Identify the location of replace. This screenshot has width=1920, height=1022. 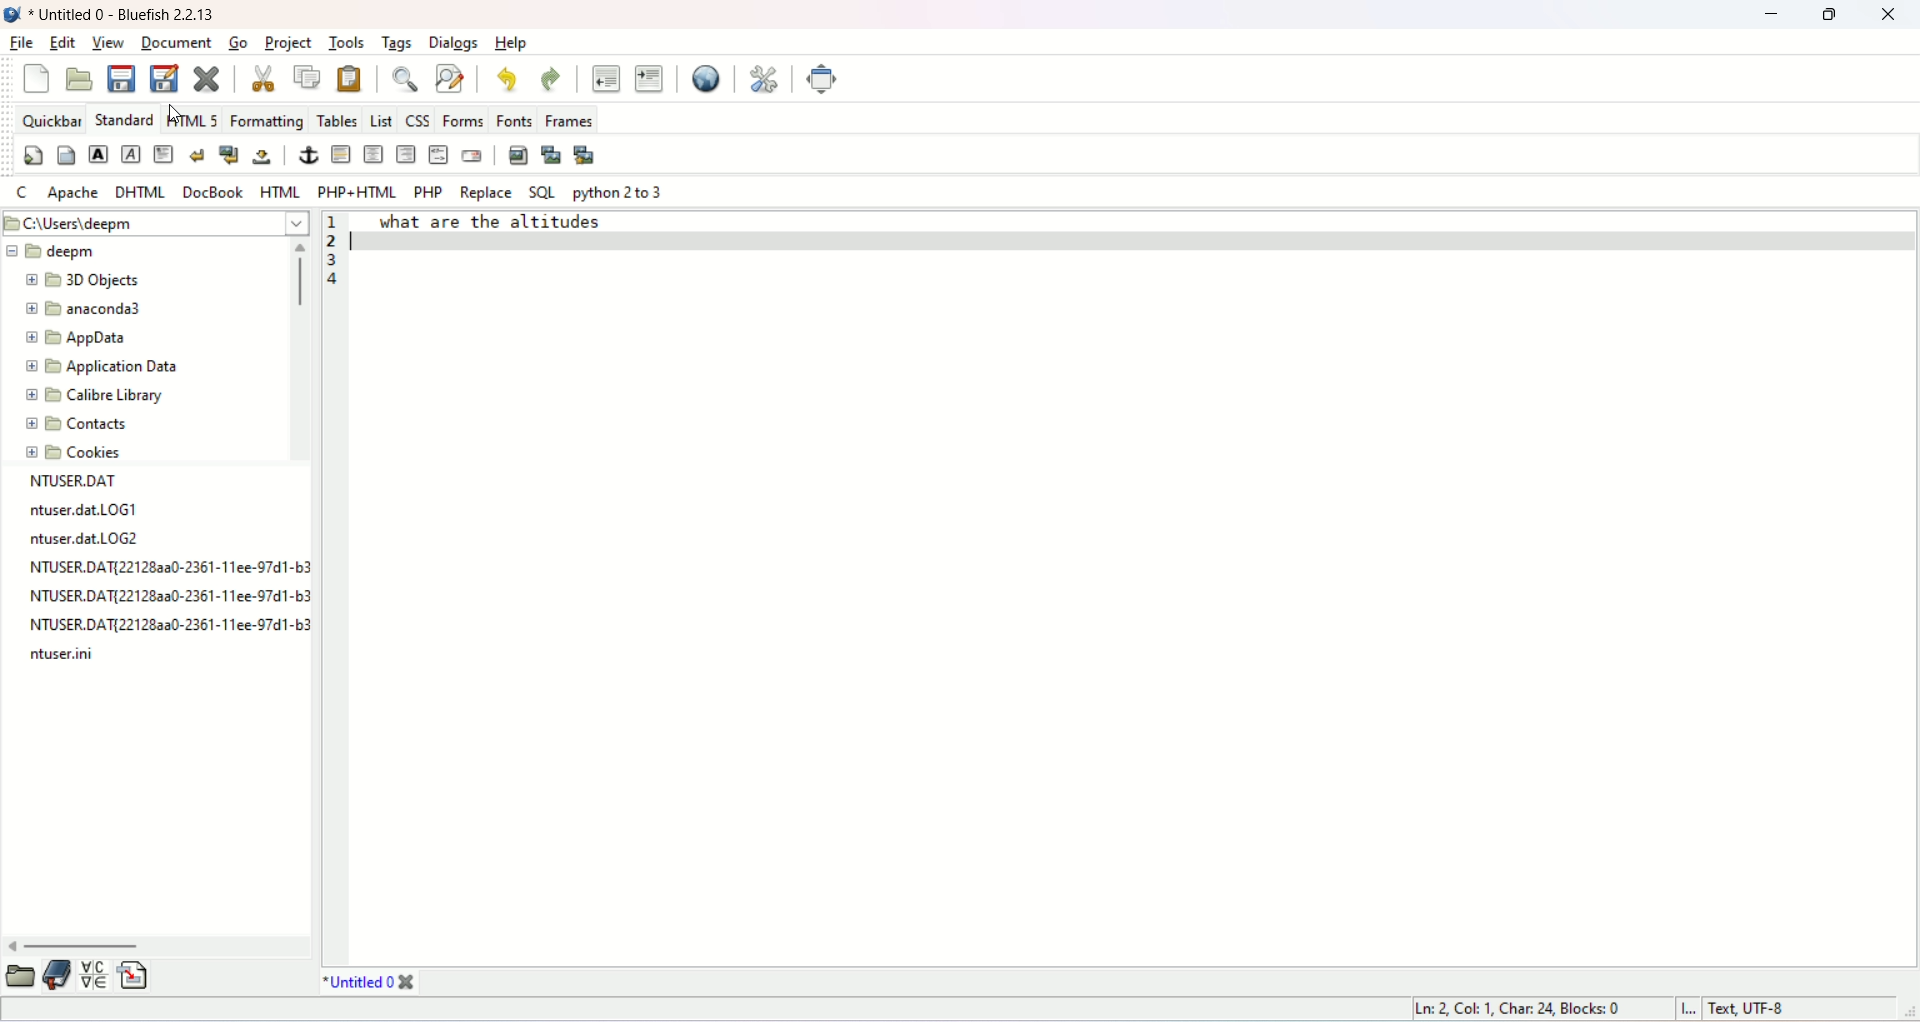
(484, 193).